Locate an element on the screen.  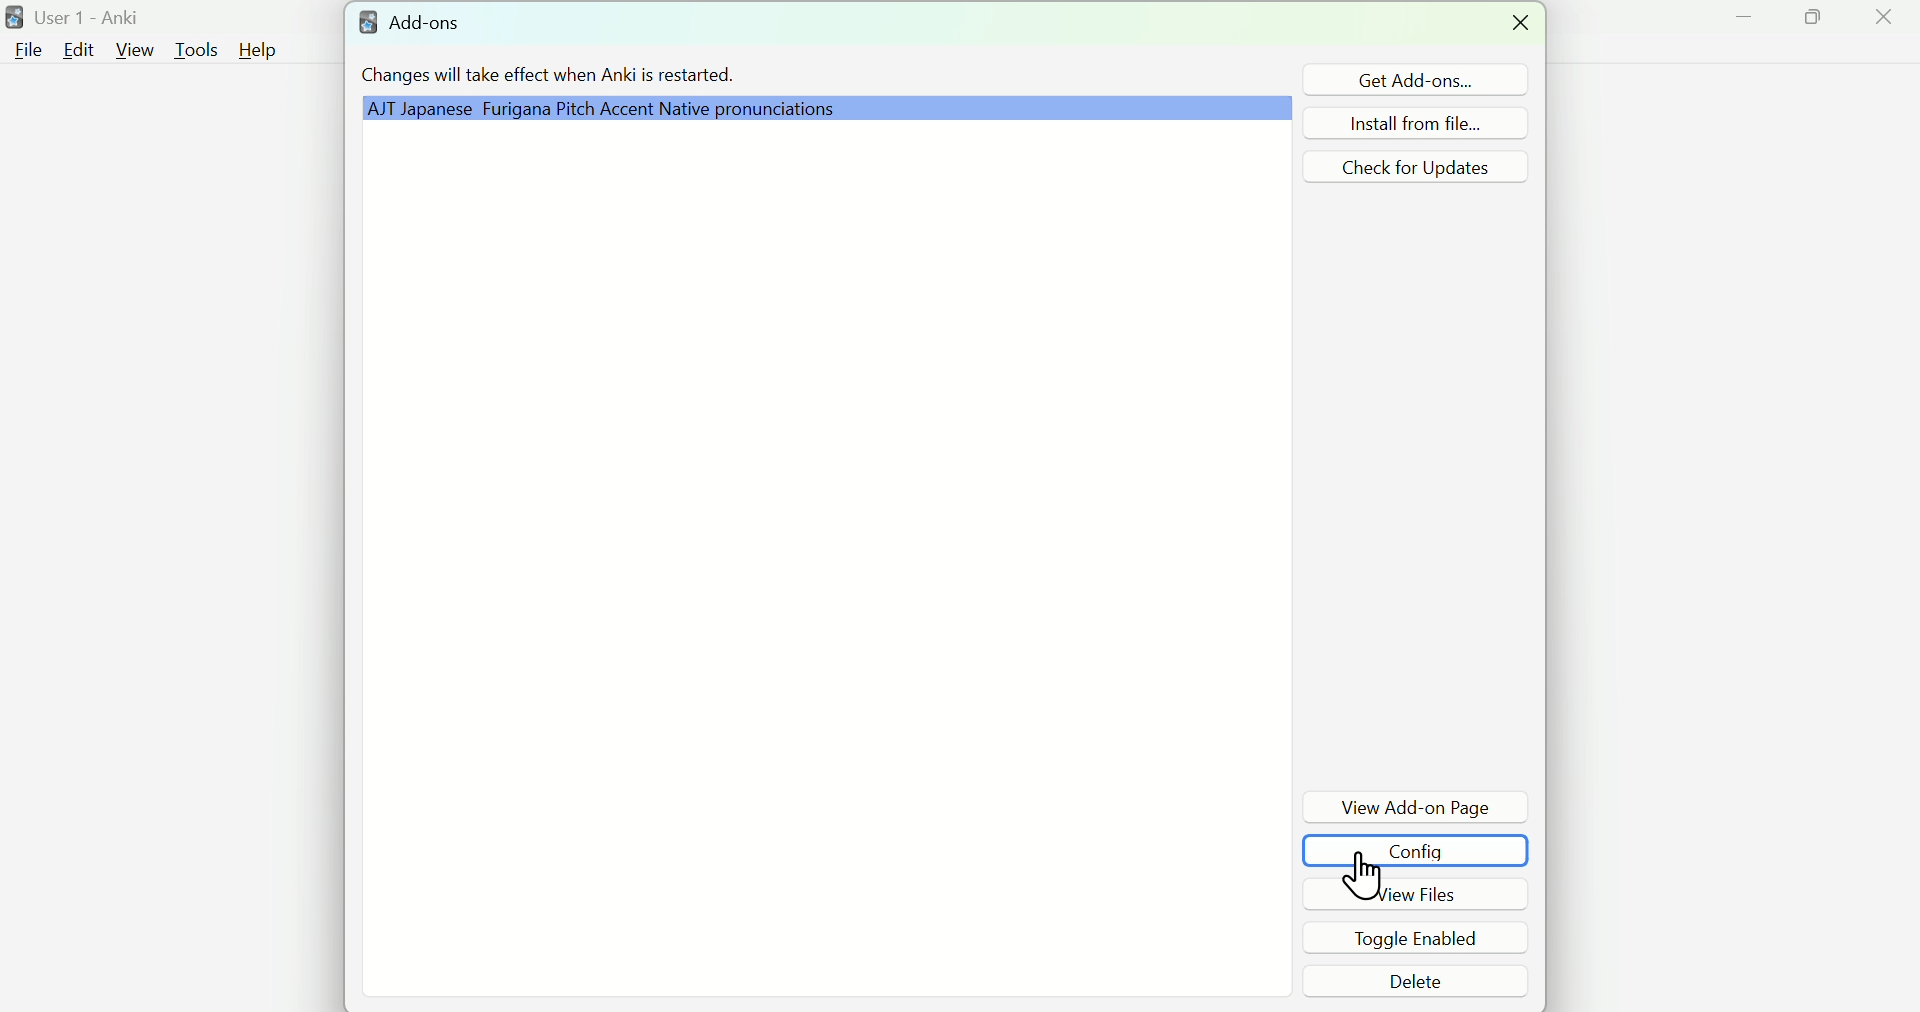
View Add-on Page is located at coordinates (1419, 810).